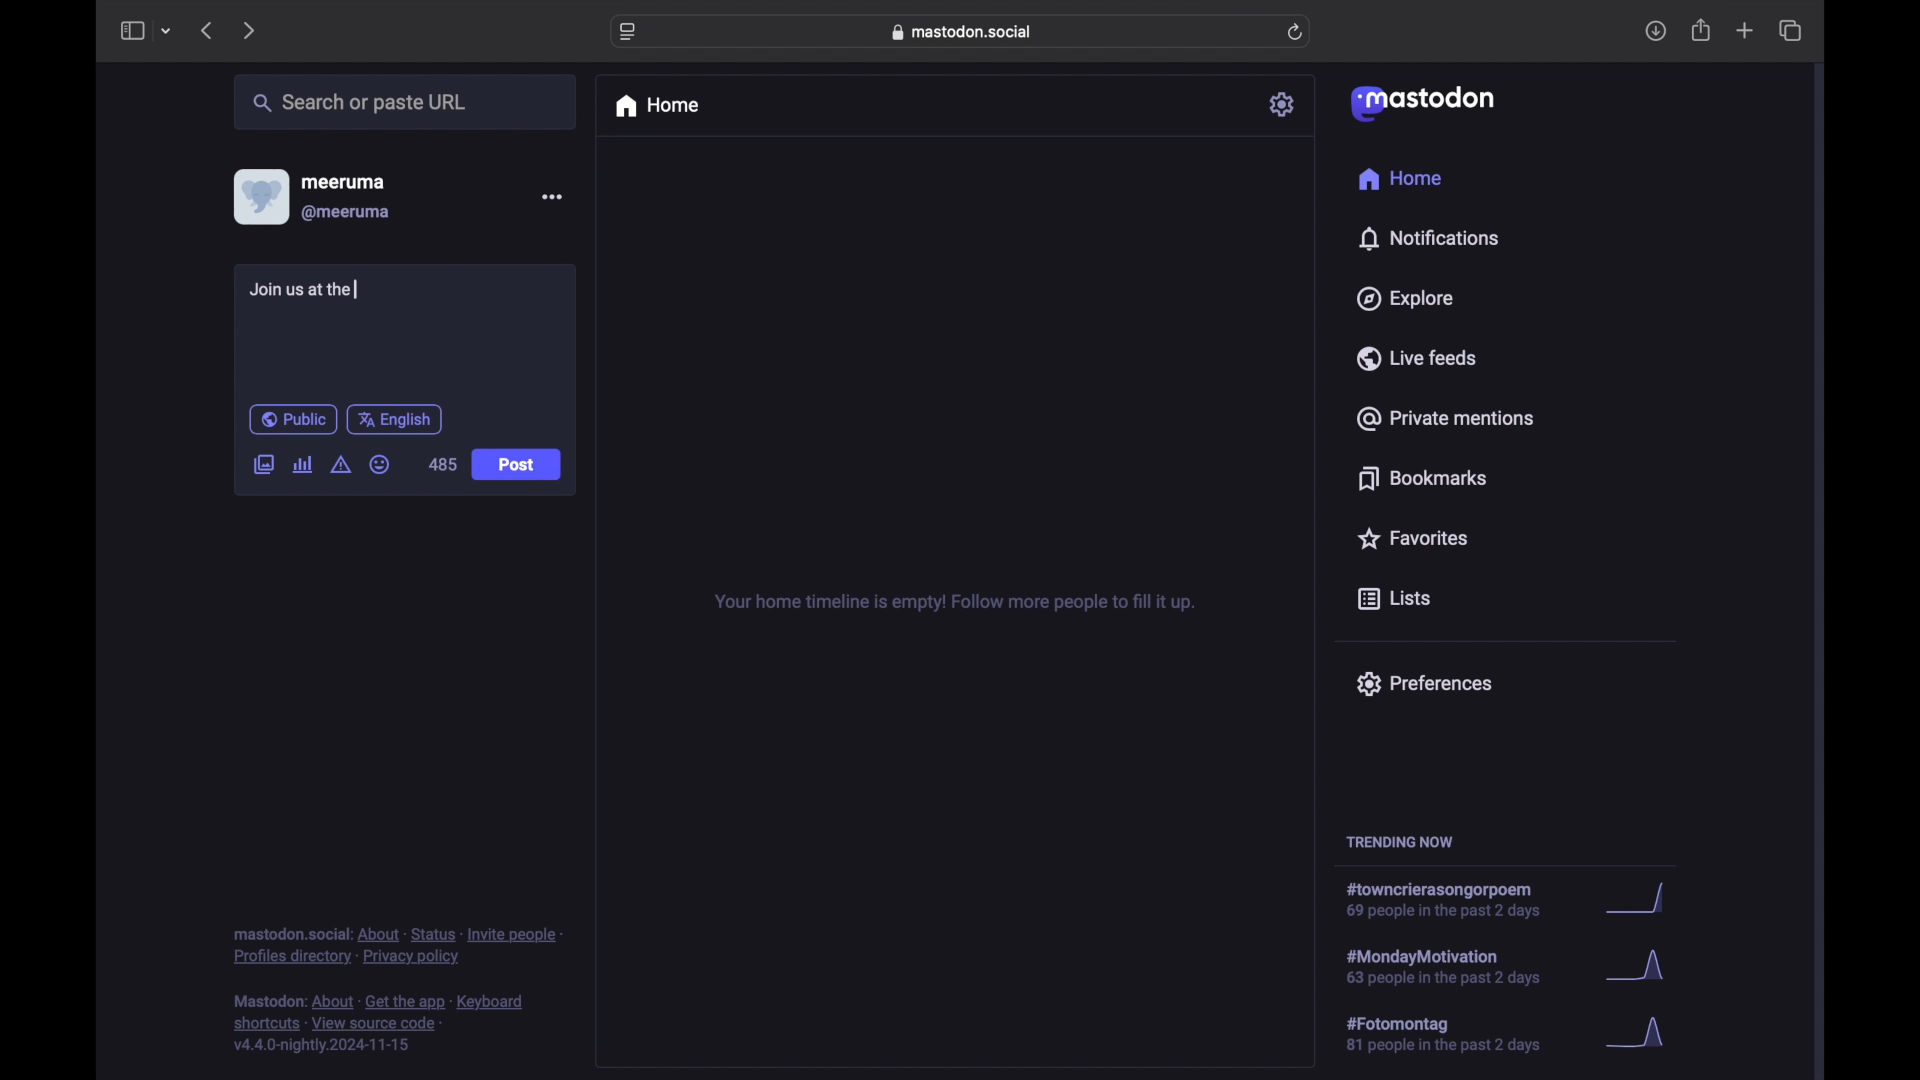  What do you see at coordinates (206, 30) in the screenshot?
I see `previous` at bounding box center [206, 30].